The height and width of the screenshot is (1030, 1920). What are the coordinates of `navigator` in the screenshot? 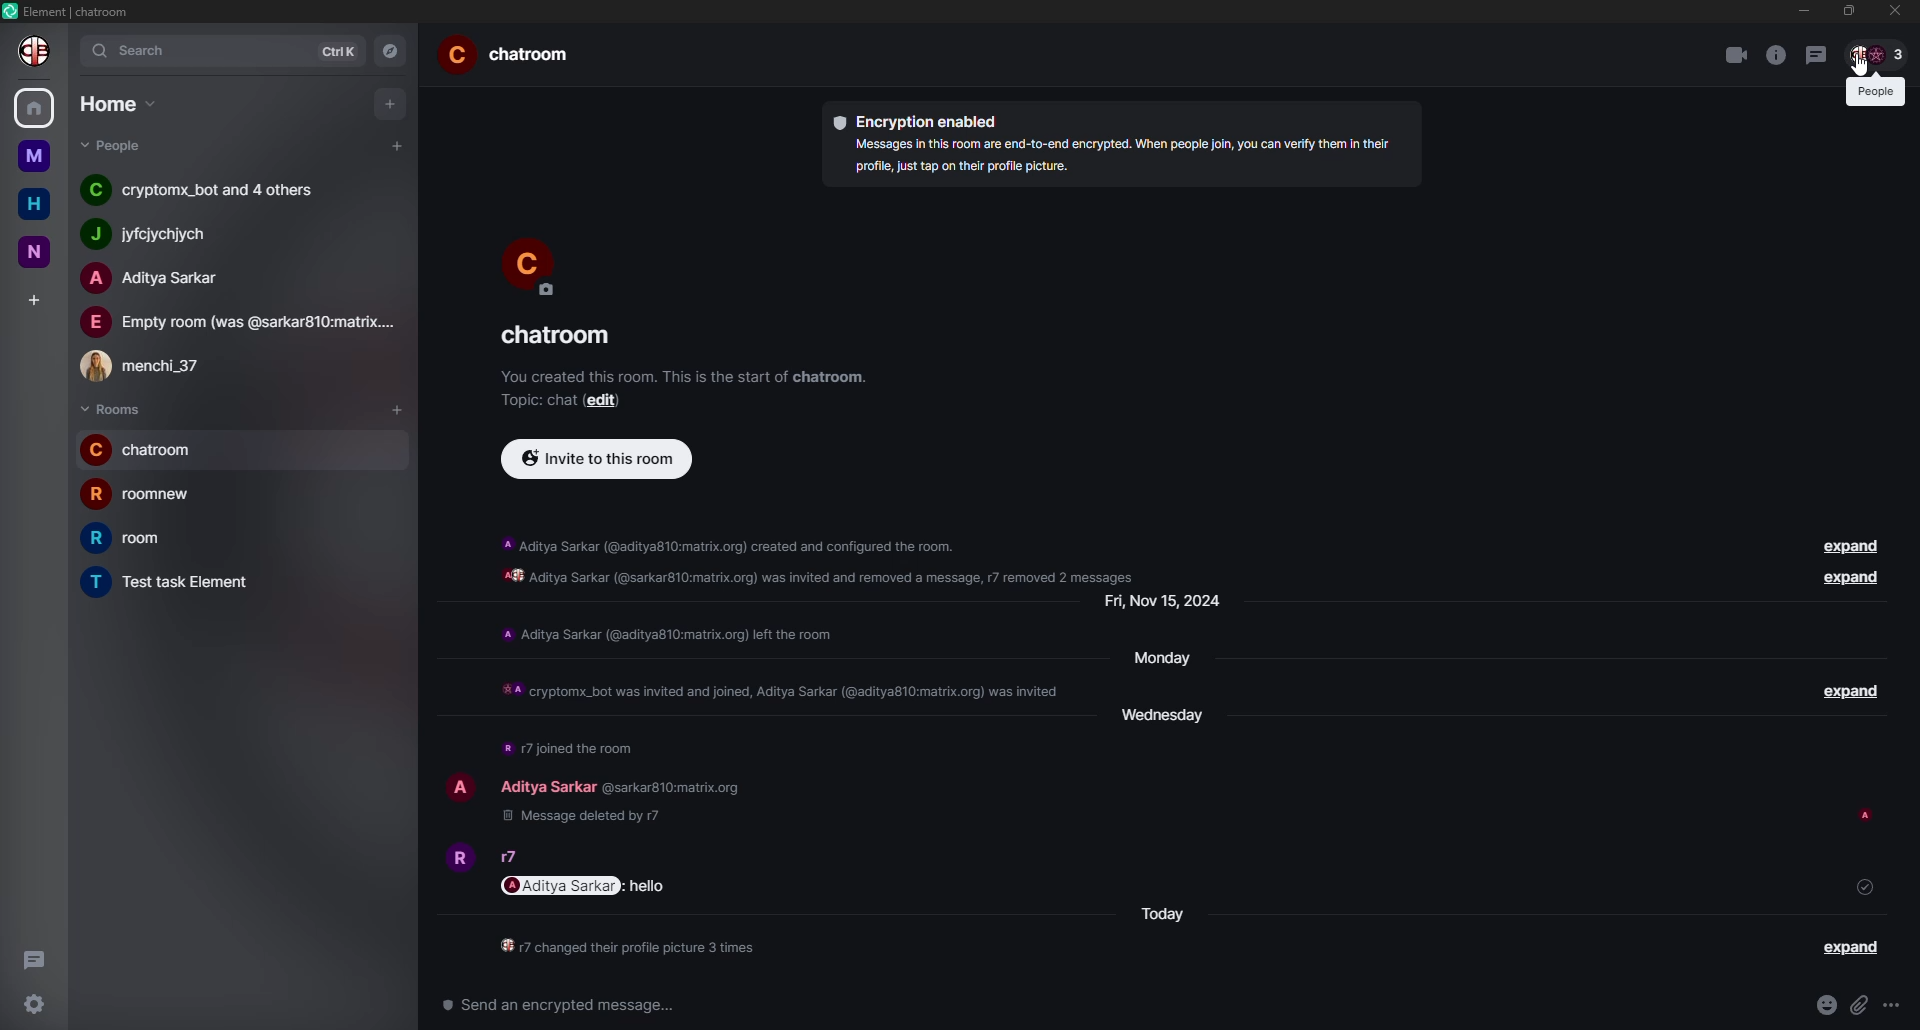 It's located at (396, 51).